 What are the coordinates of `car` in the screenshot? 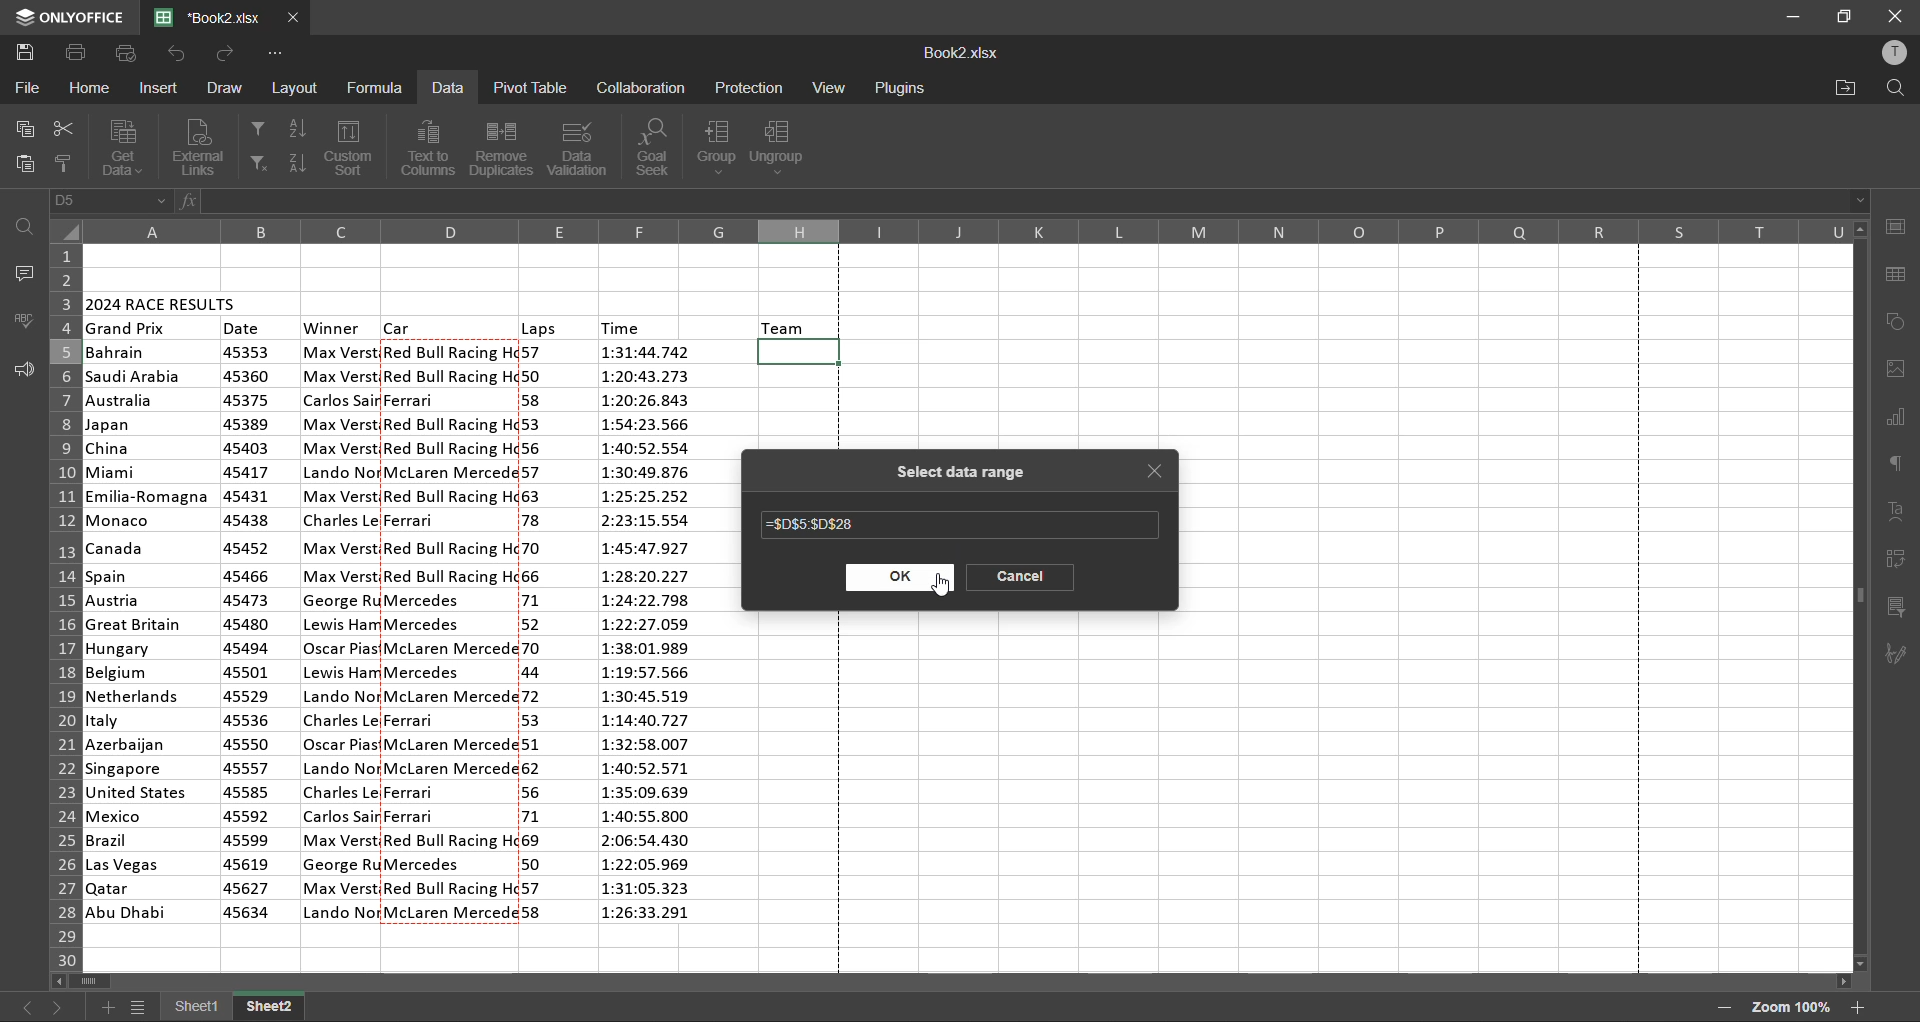 It's located at (450, 631).